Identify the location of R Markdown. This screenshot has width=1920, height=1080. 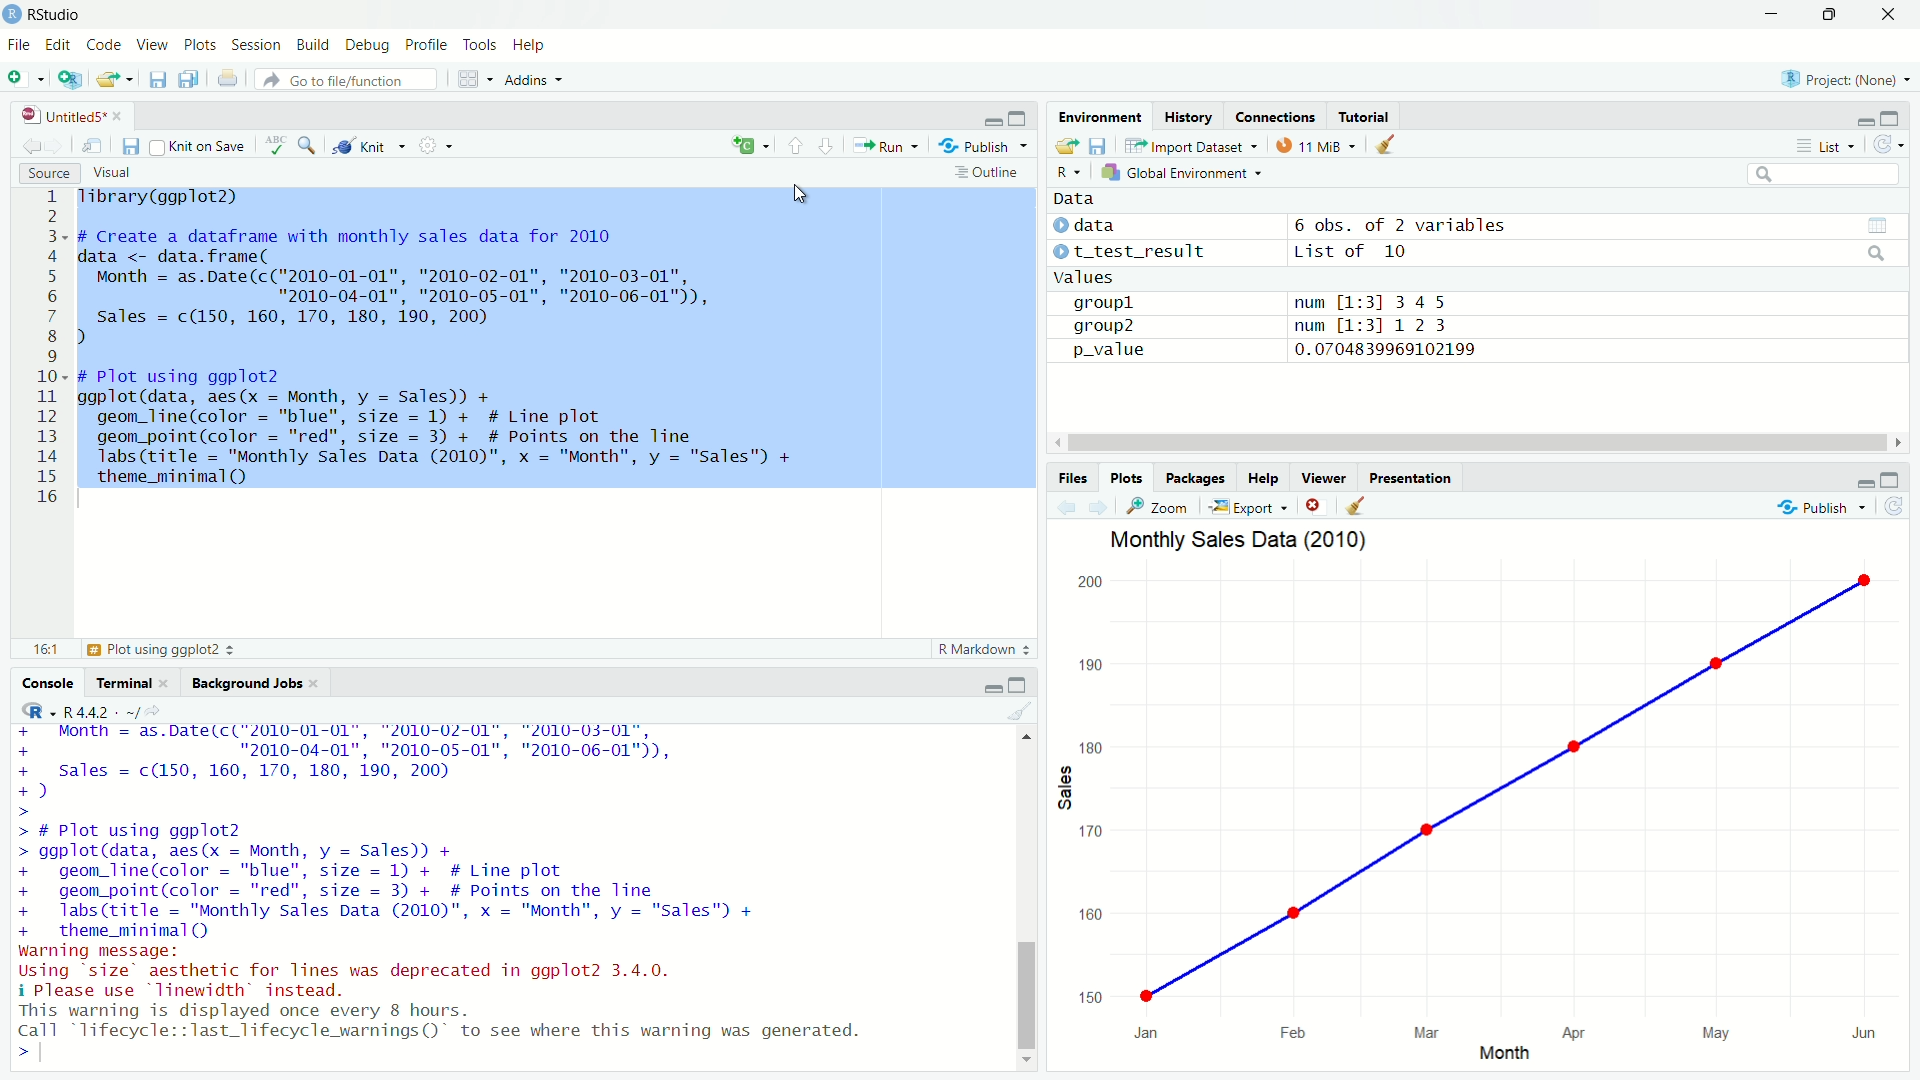
(984, 647).